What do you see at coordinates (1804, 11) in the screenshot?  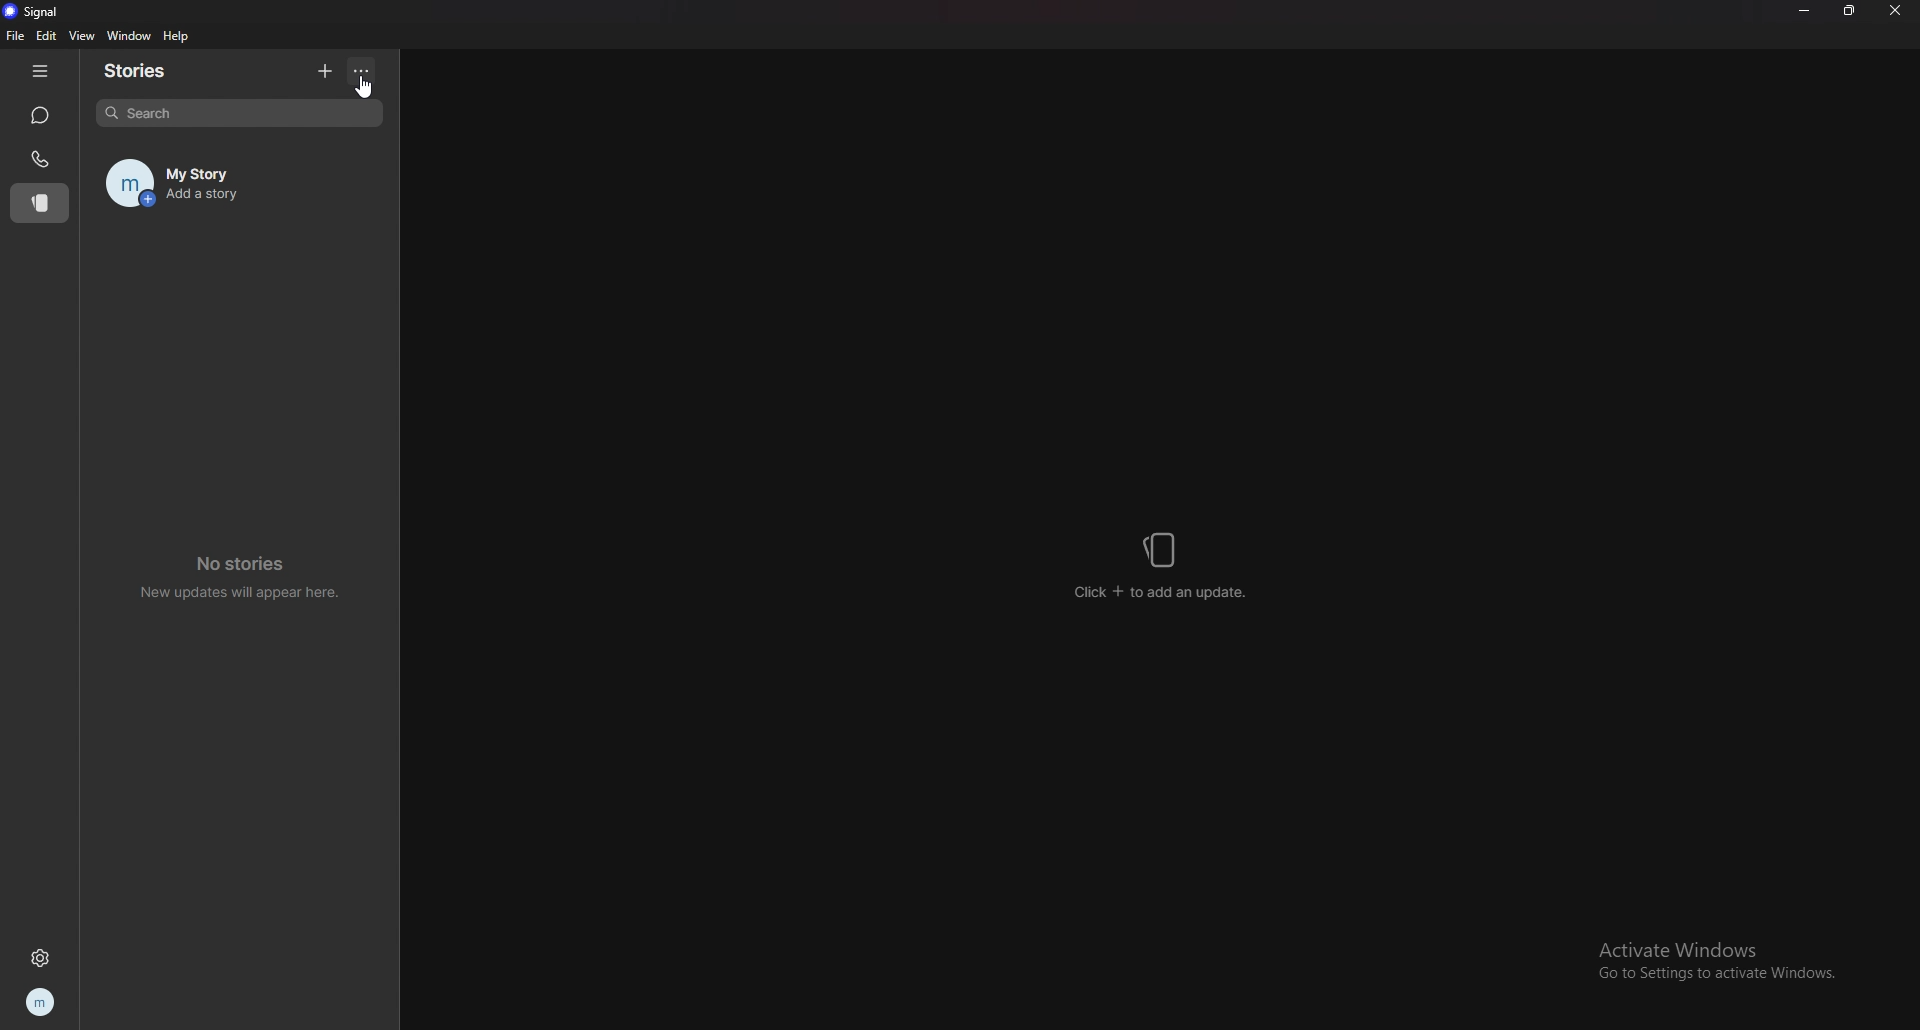 I see `minimize` at bounding box center [1804, 11].